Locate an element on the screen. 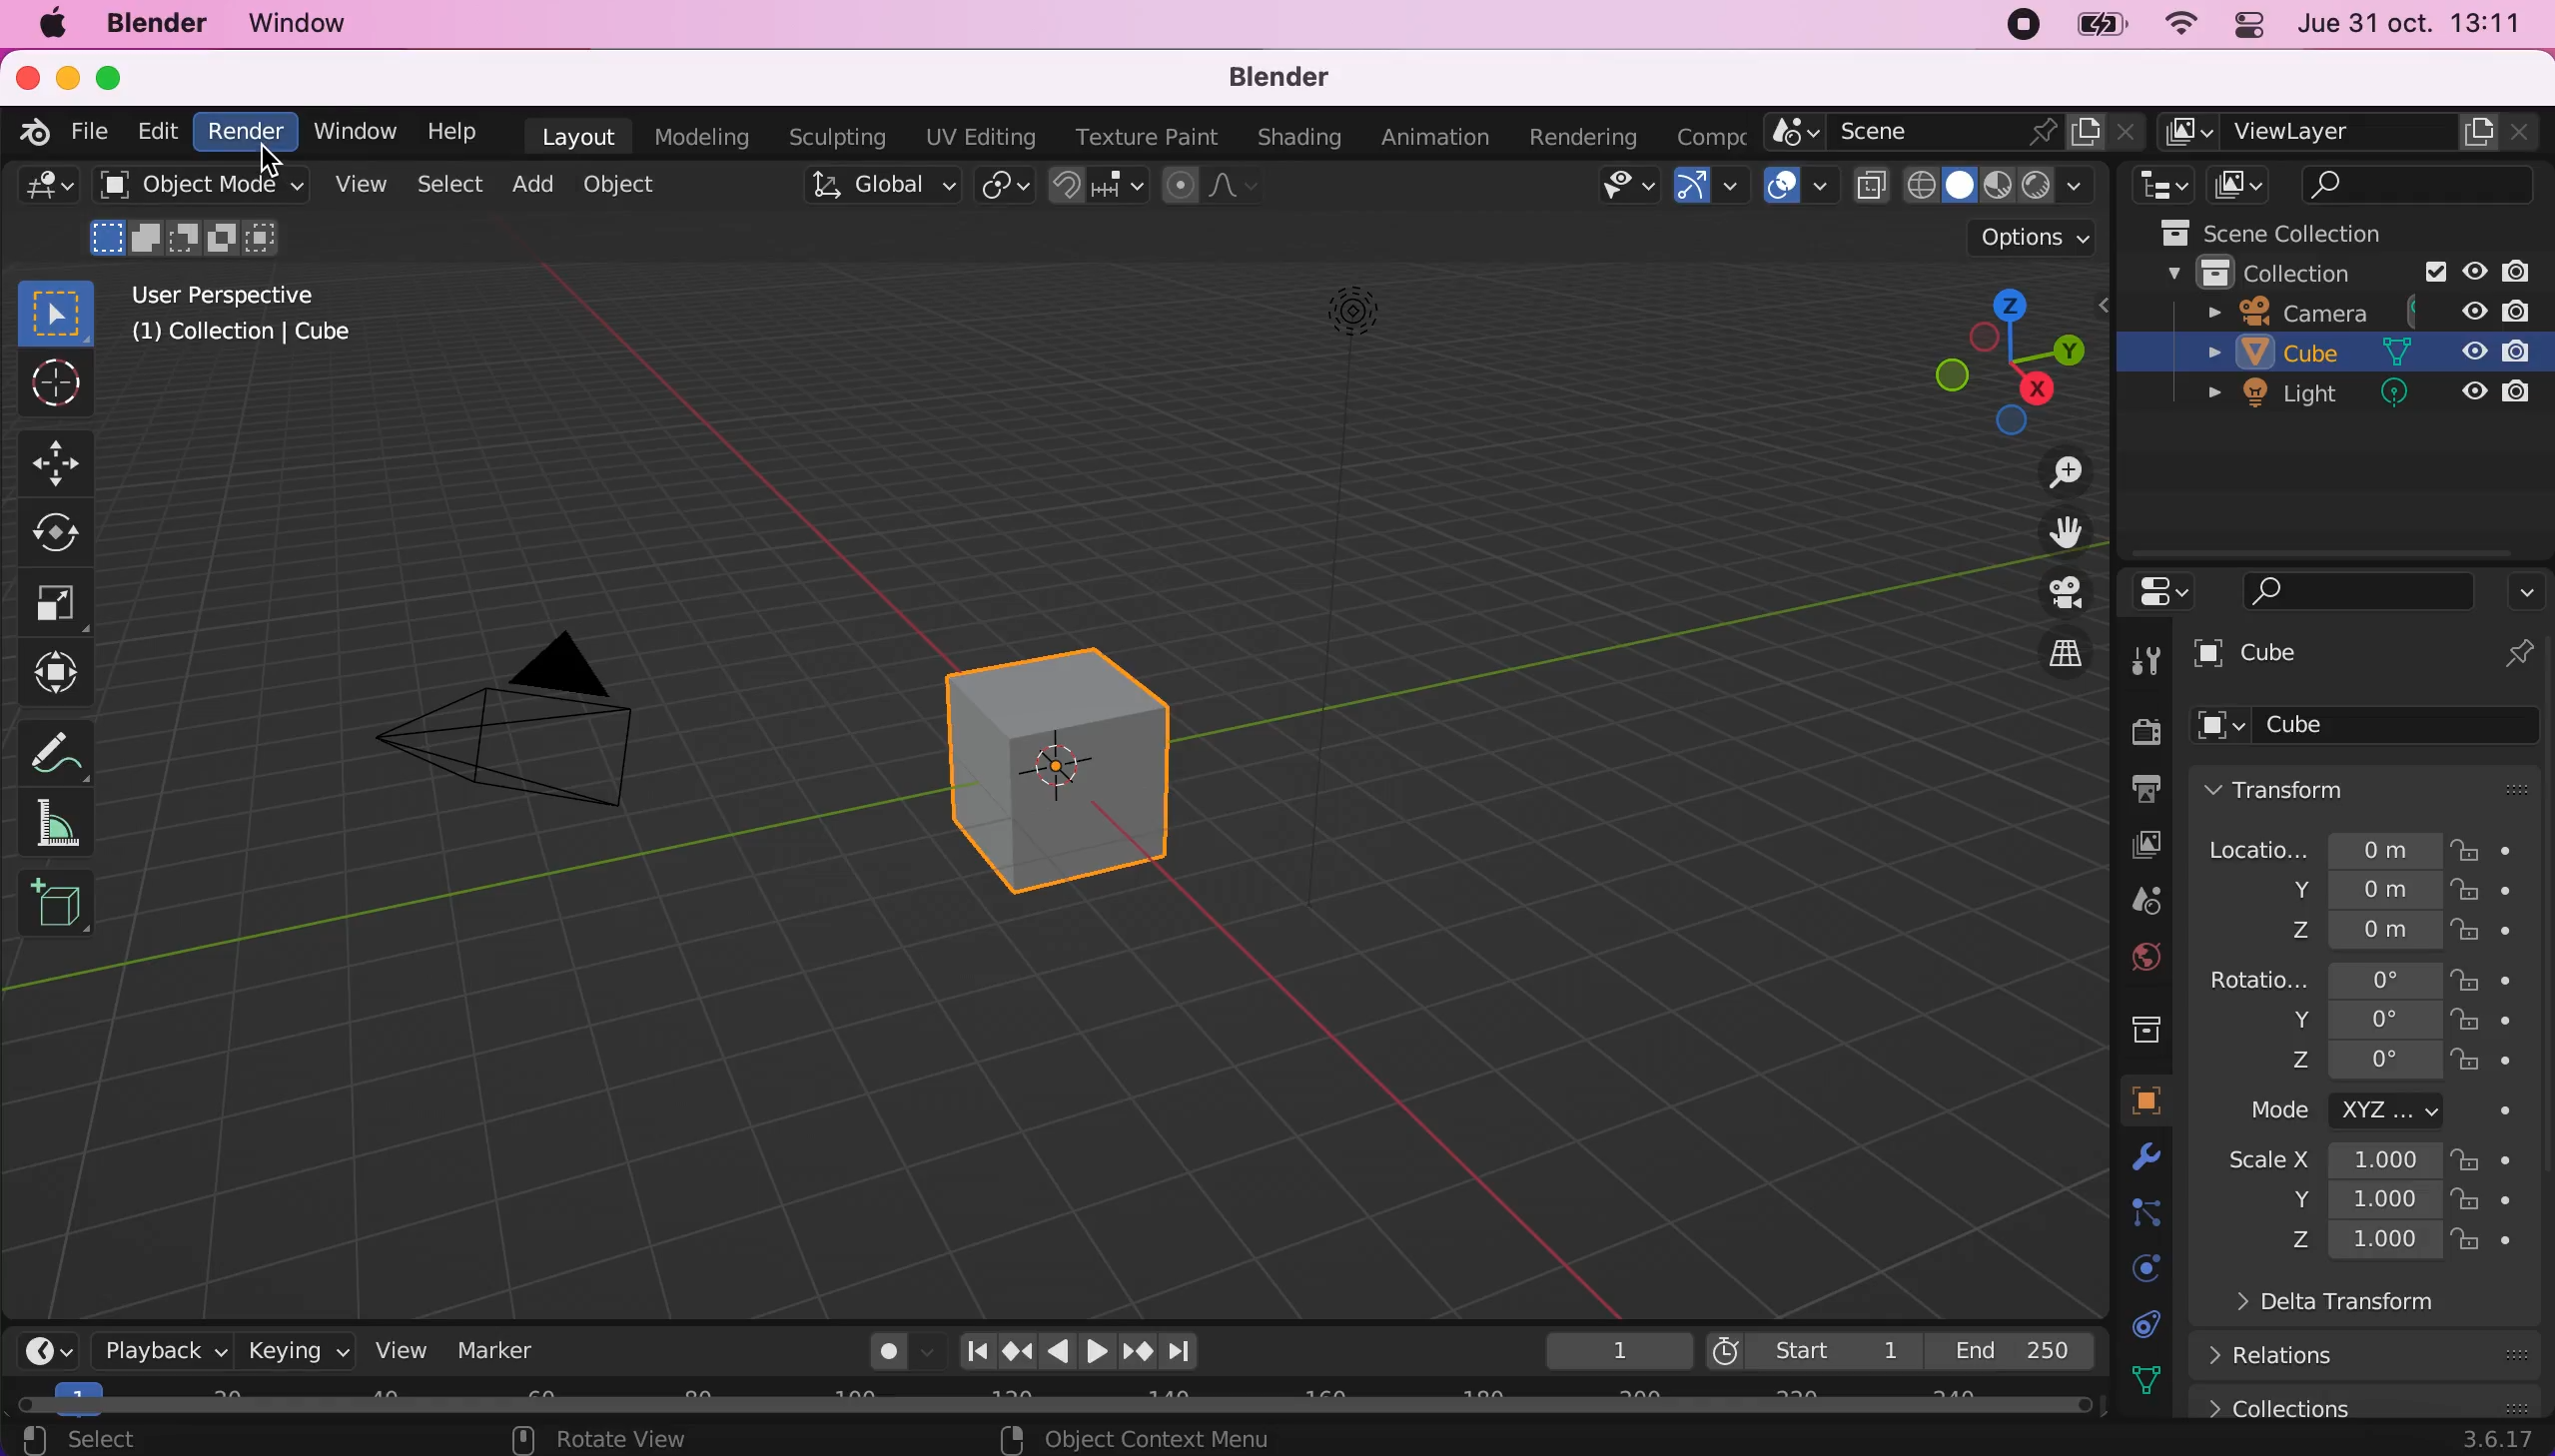 The width and height of the screenshot is (2555, 1456). view layer is located at coordinates (2138, 844).